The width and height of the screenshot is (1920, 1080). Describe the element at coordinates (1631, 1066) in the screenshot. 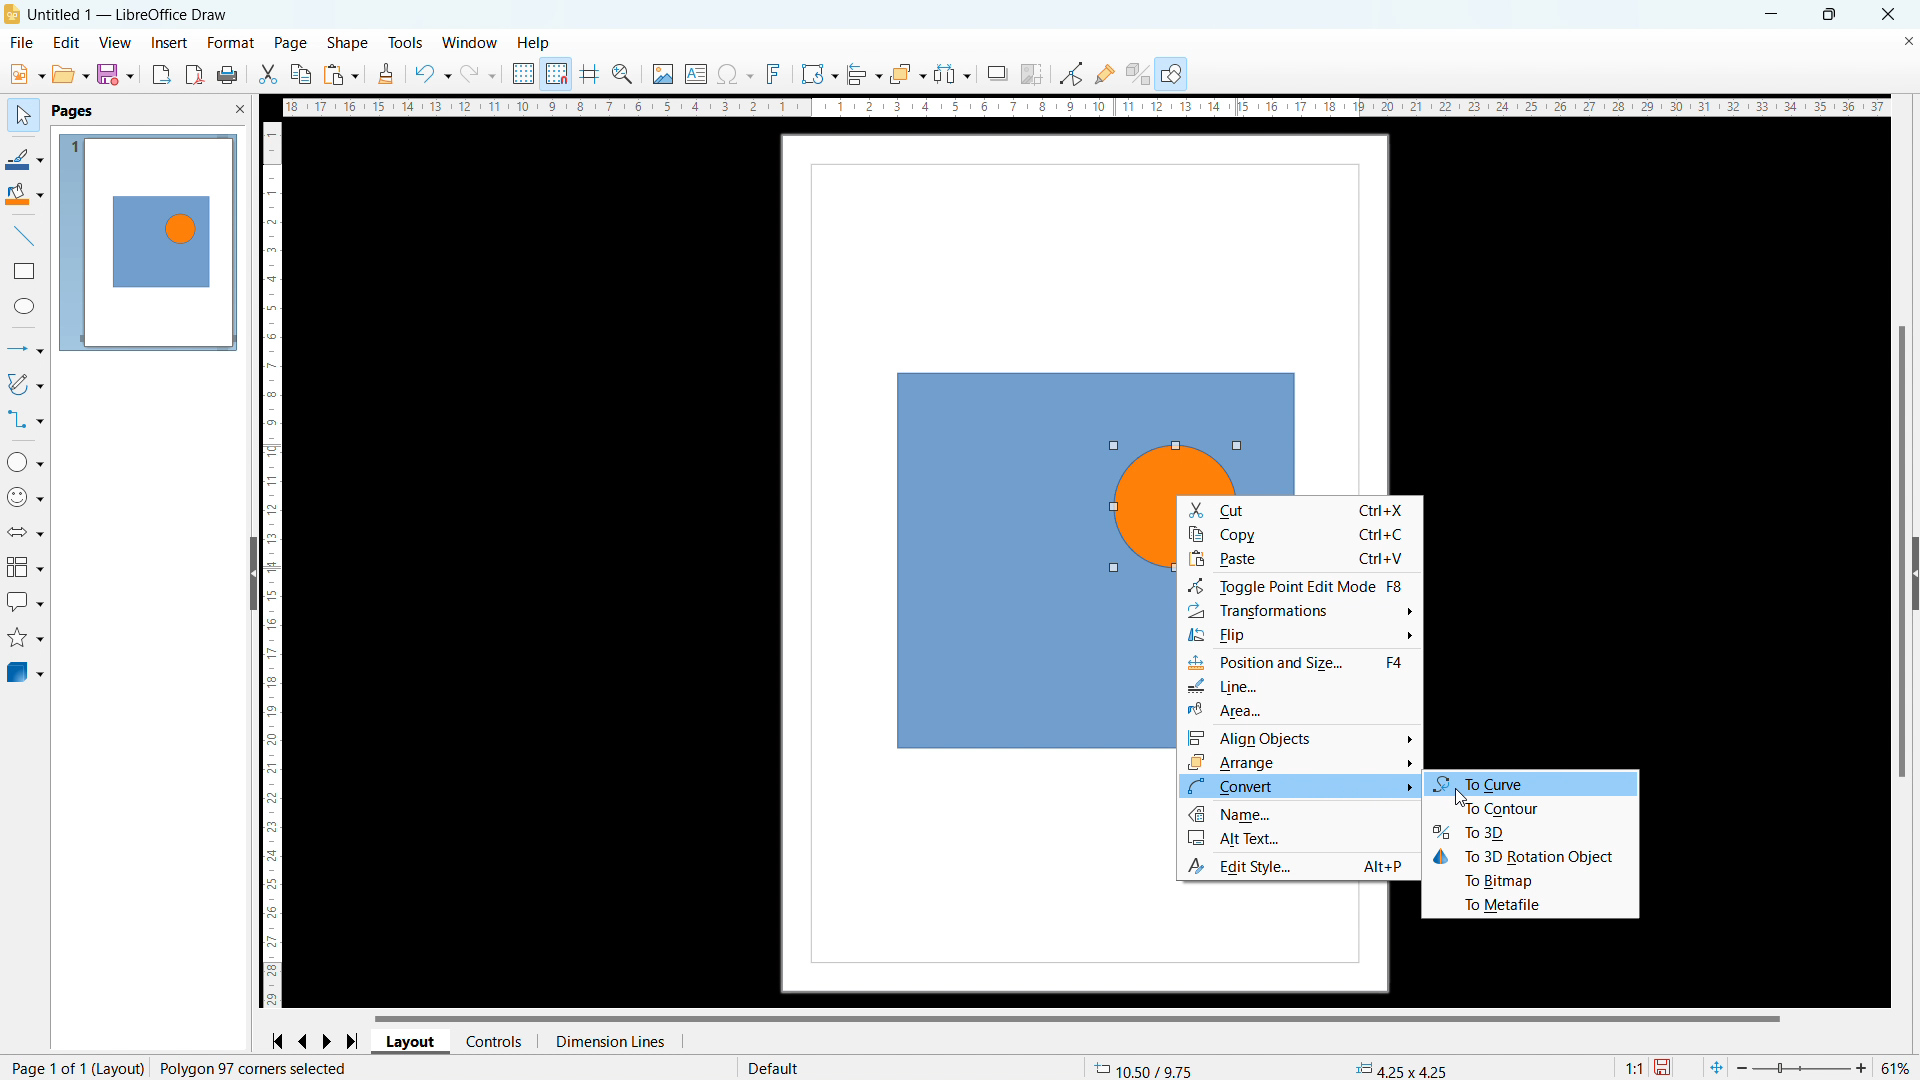

I see `1:1` at that location.